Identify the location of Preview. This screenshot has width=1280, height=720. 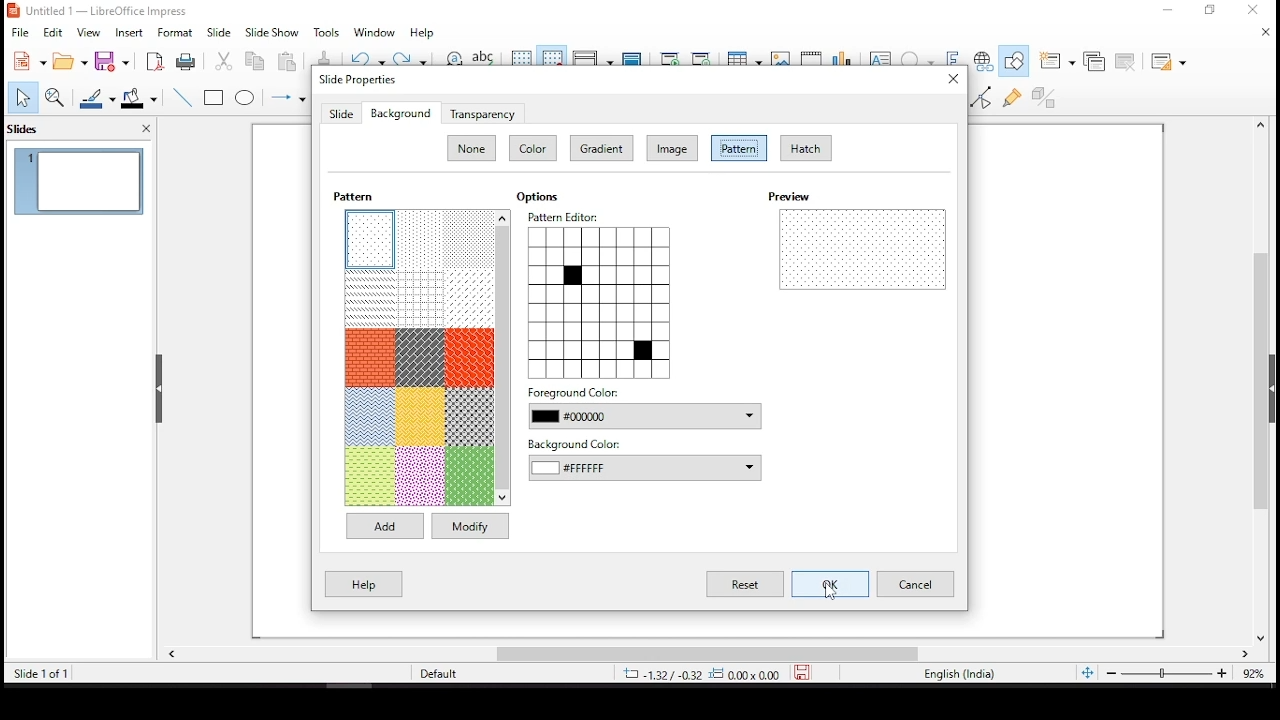
(795, 198).